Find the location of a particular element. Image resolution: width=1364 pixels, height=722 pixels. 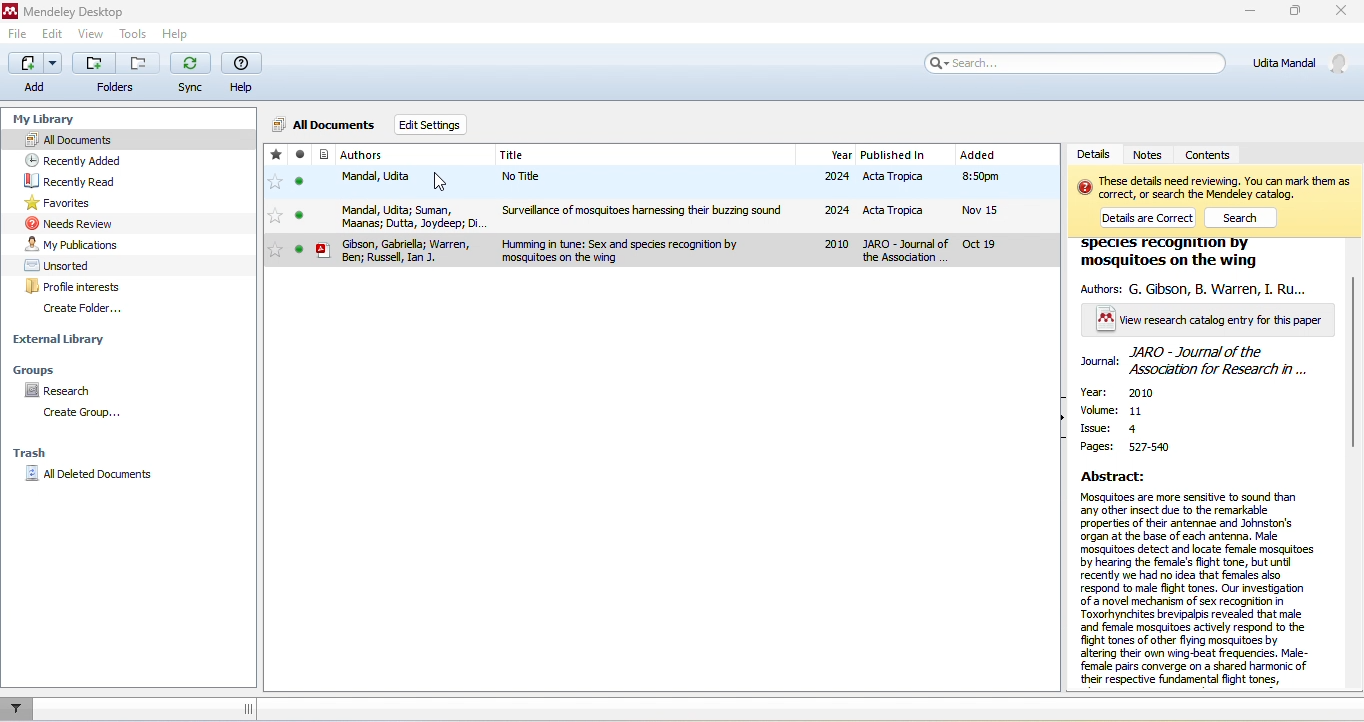

abstract text is located at coordinates (1199, 590).